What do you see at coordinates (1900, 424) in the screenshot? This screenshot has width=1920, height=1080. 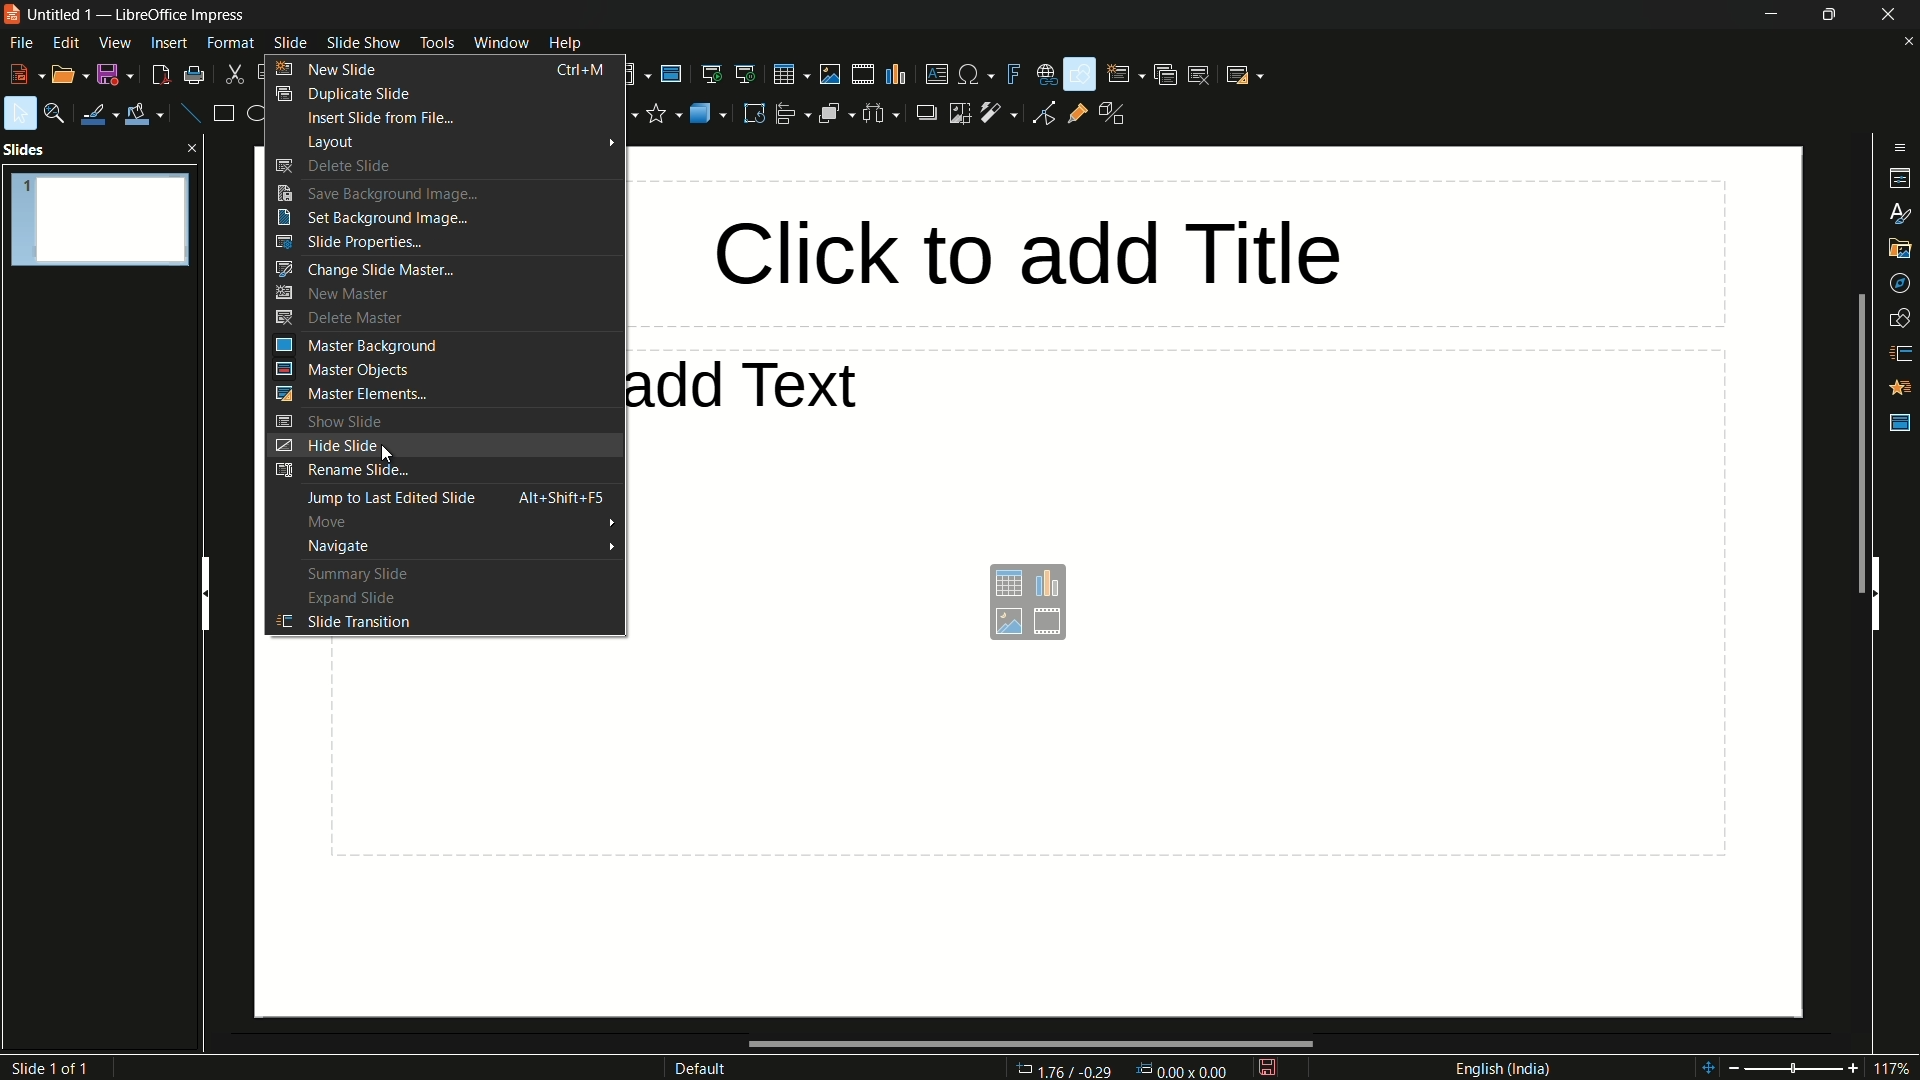 I see `master slides` at bounding box center [1900, 424].